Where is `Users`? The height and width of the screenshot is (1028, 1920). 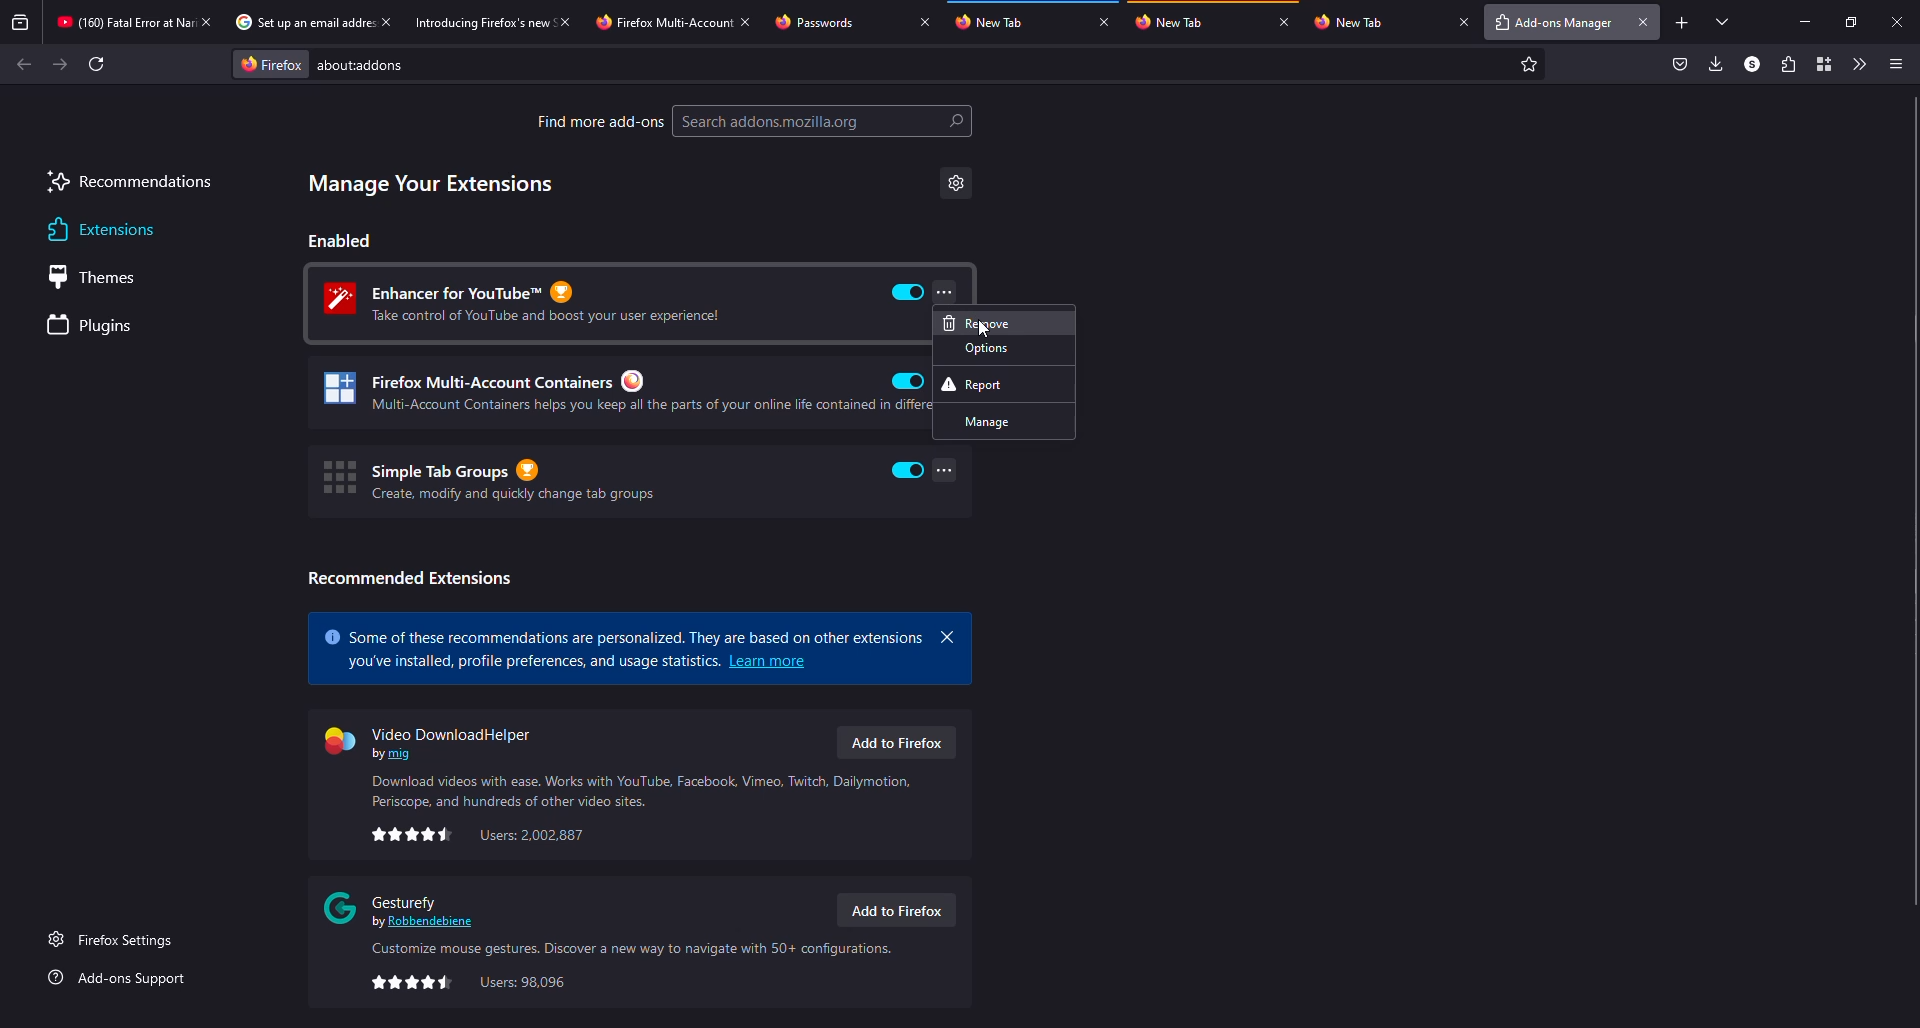
Users is located at coordinates (533, 835).